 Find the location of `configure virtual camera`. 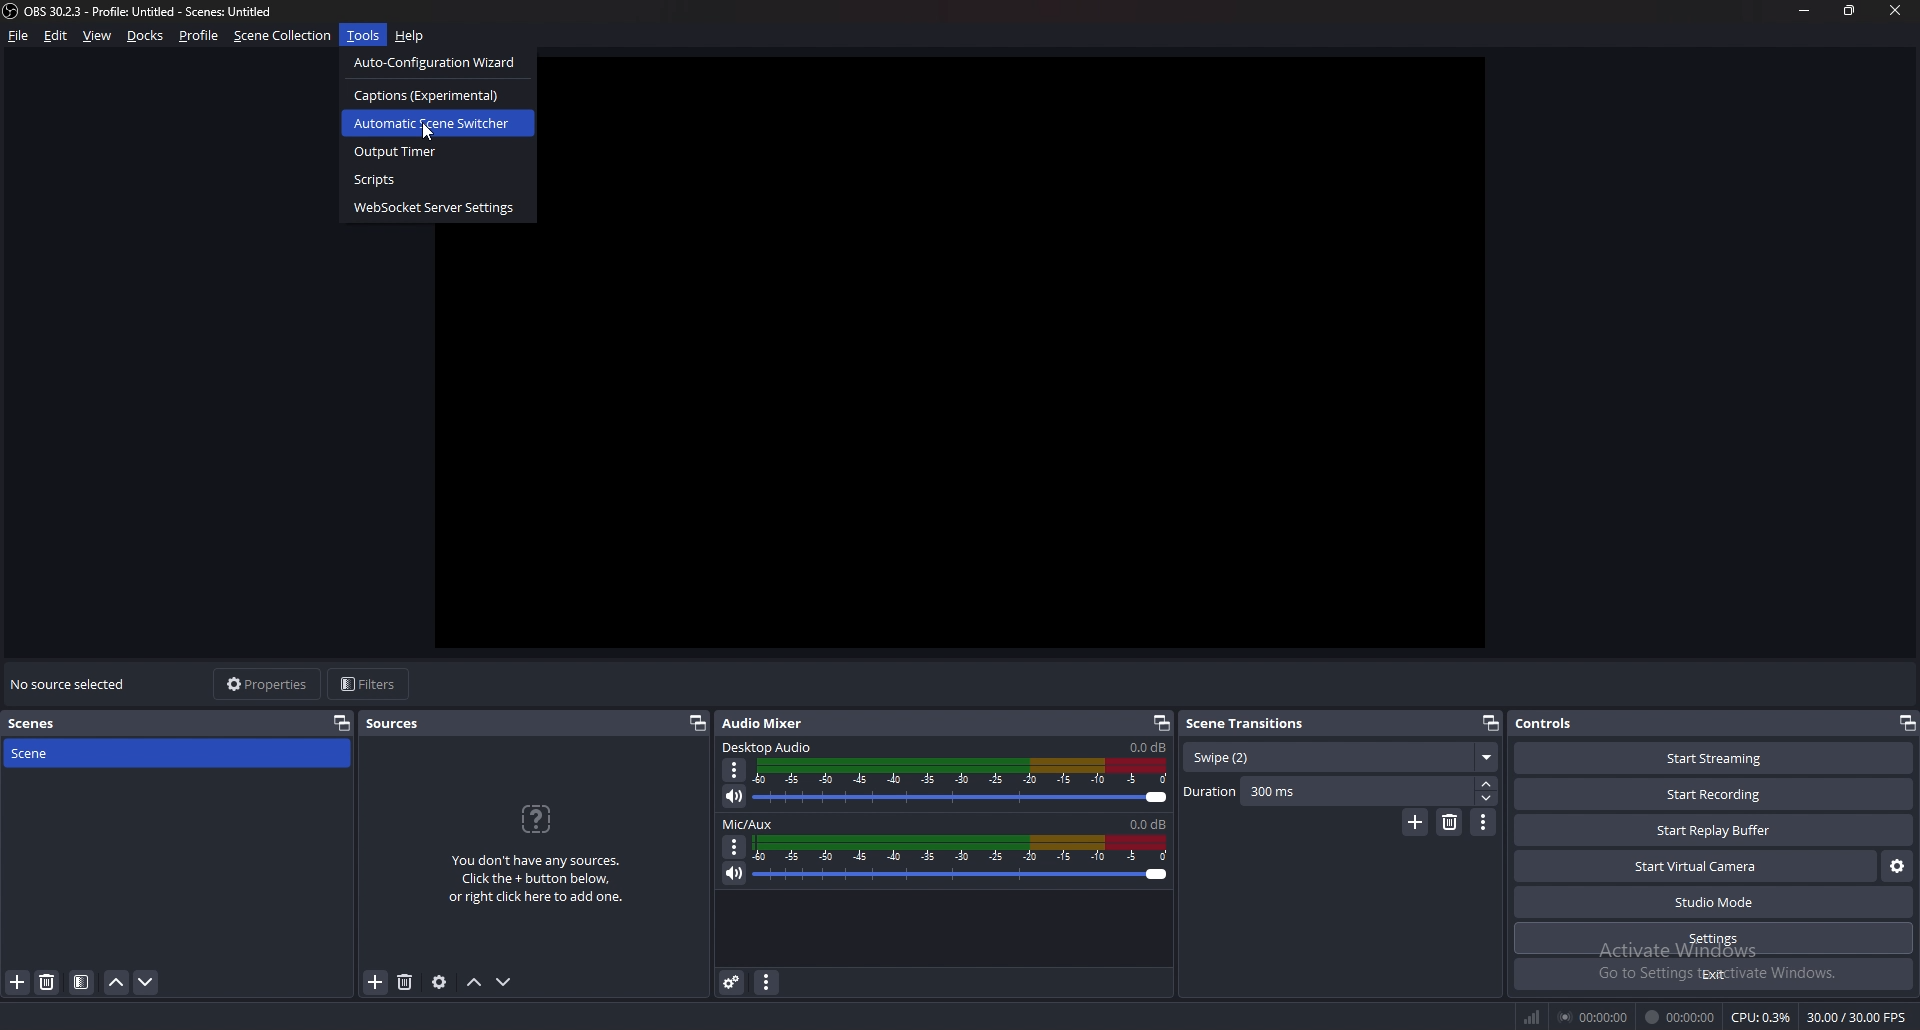

configure virtual camera is located at coordinates (1897, 865).